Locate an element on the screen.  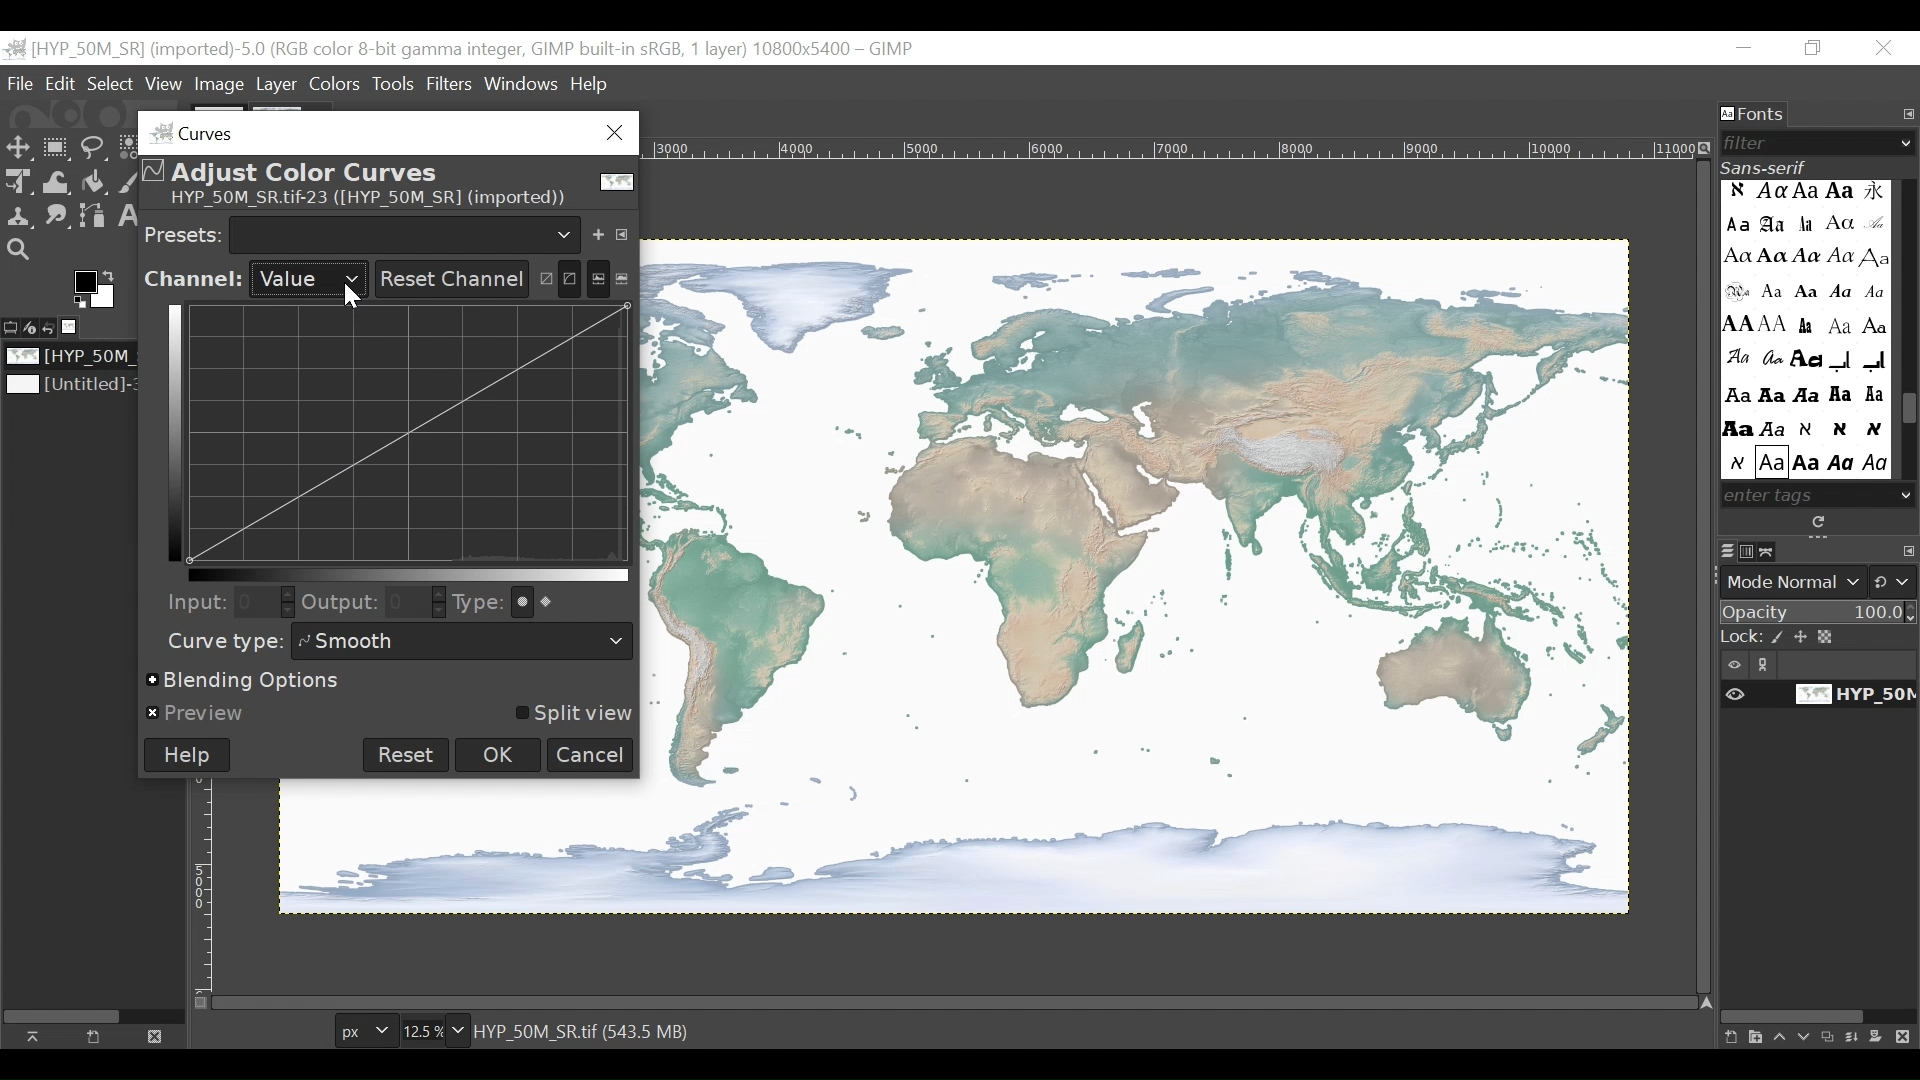
Free To is located at coordinates (94, 151).